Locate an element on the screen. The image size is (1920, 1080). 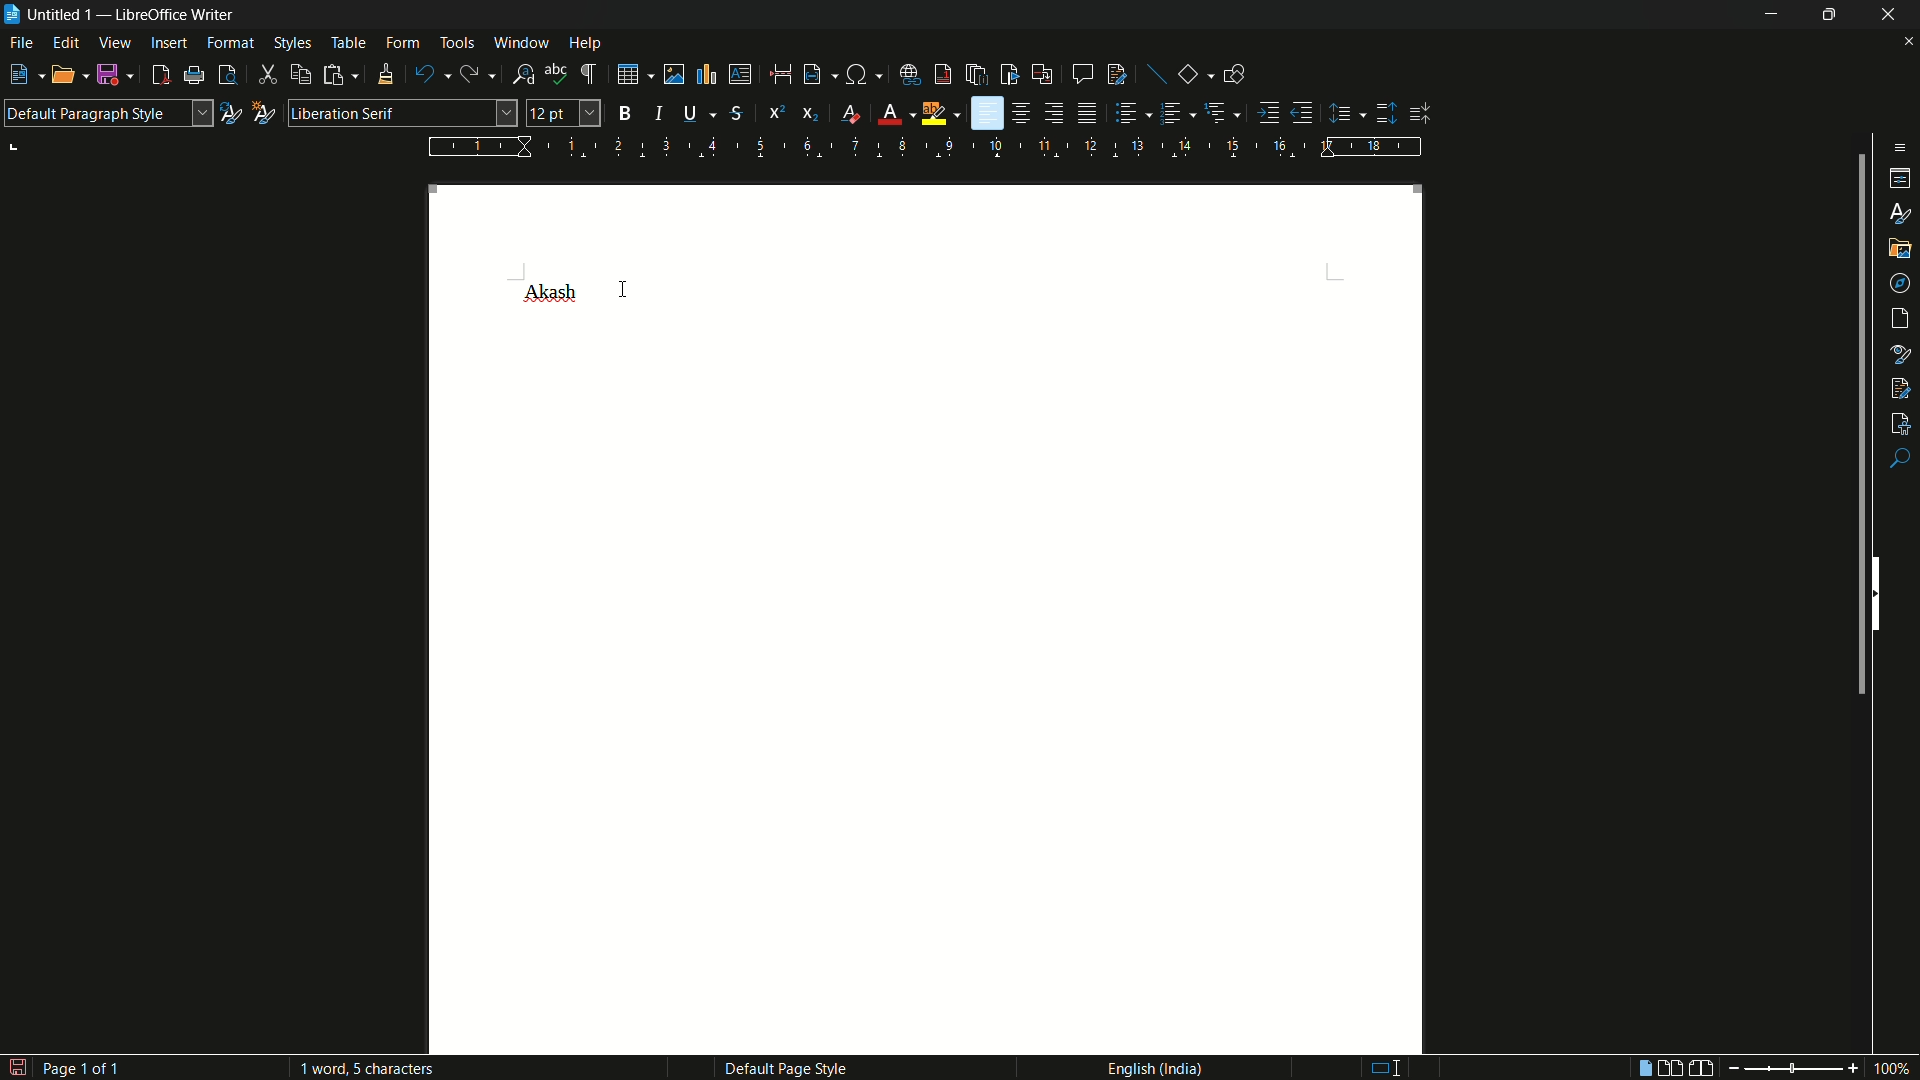
manage changes is located at coordinates (1900, 386).